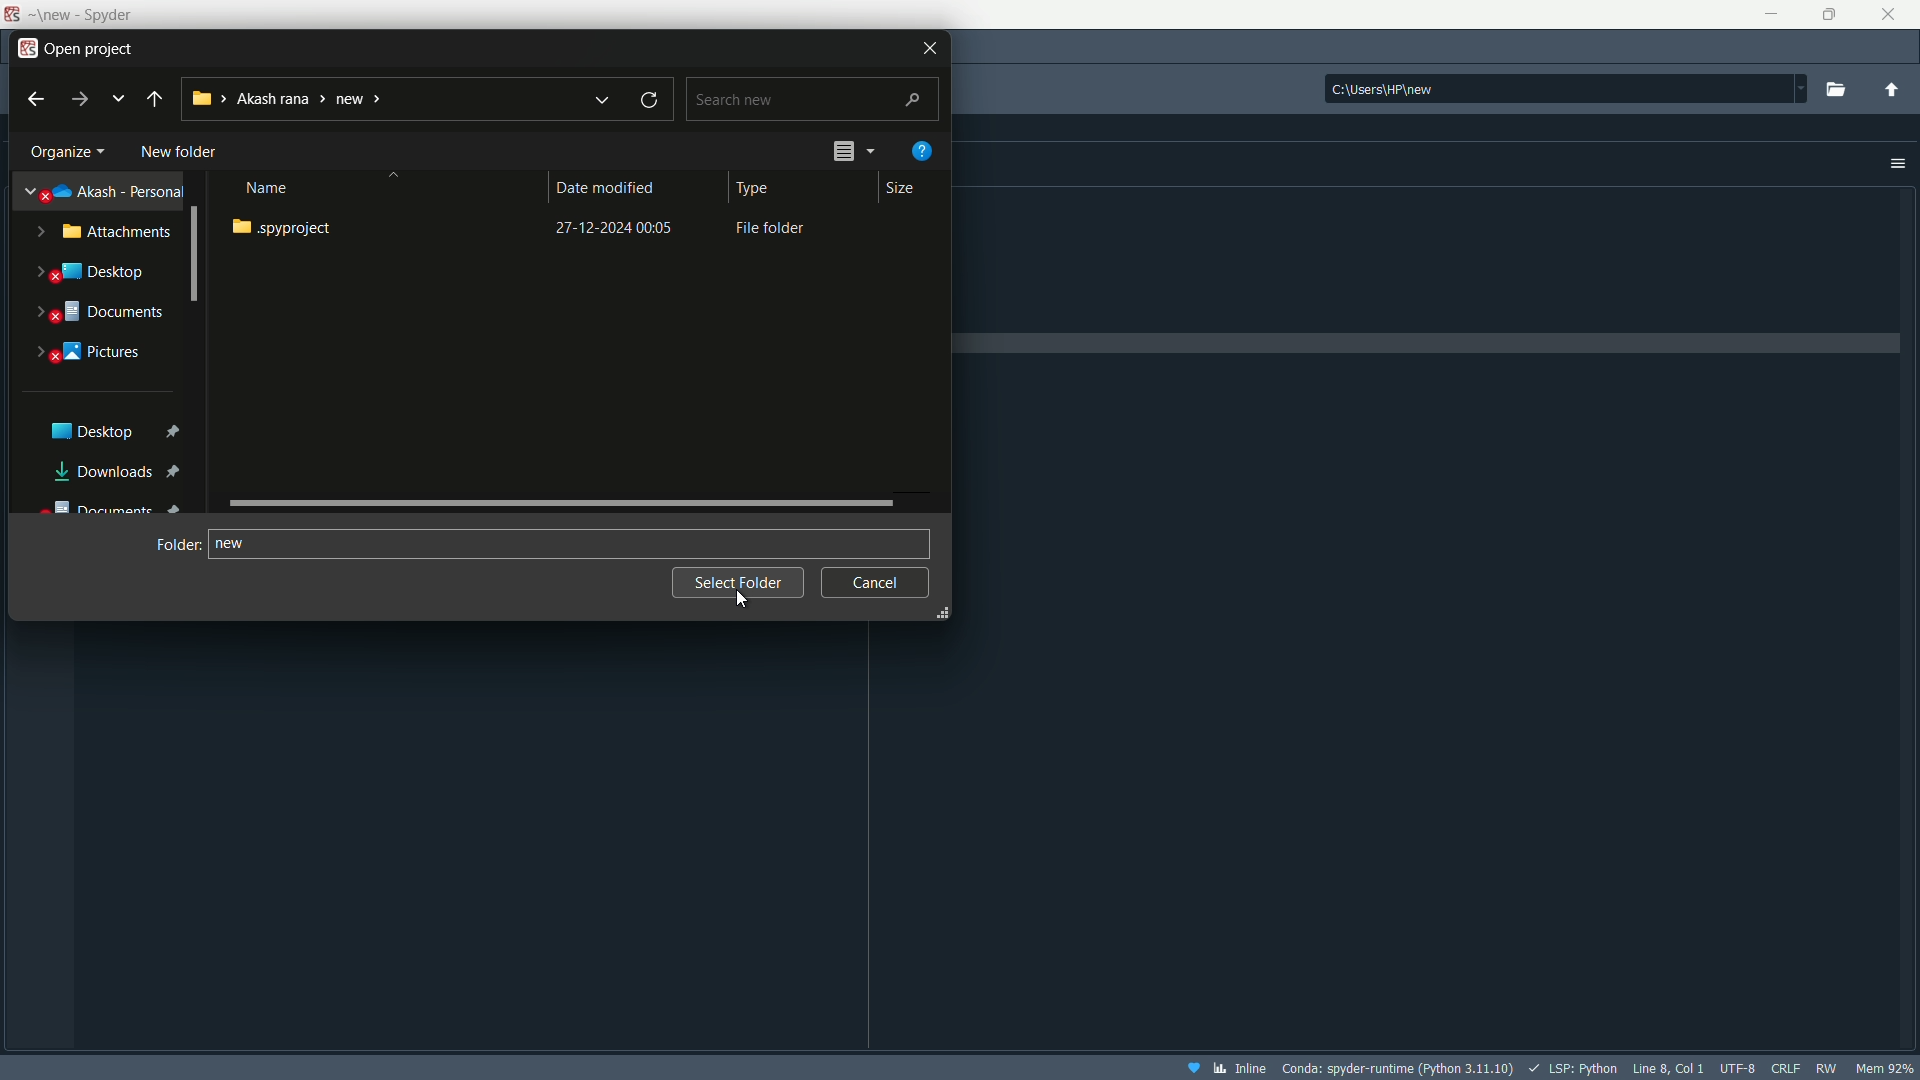  I want to click on Date modified, so click(612, 188).